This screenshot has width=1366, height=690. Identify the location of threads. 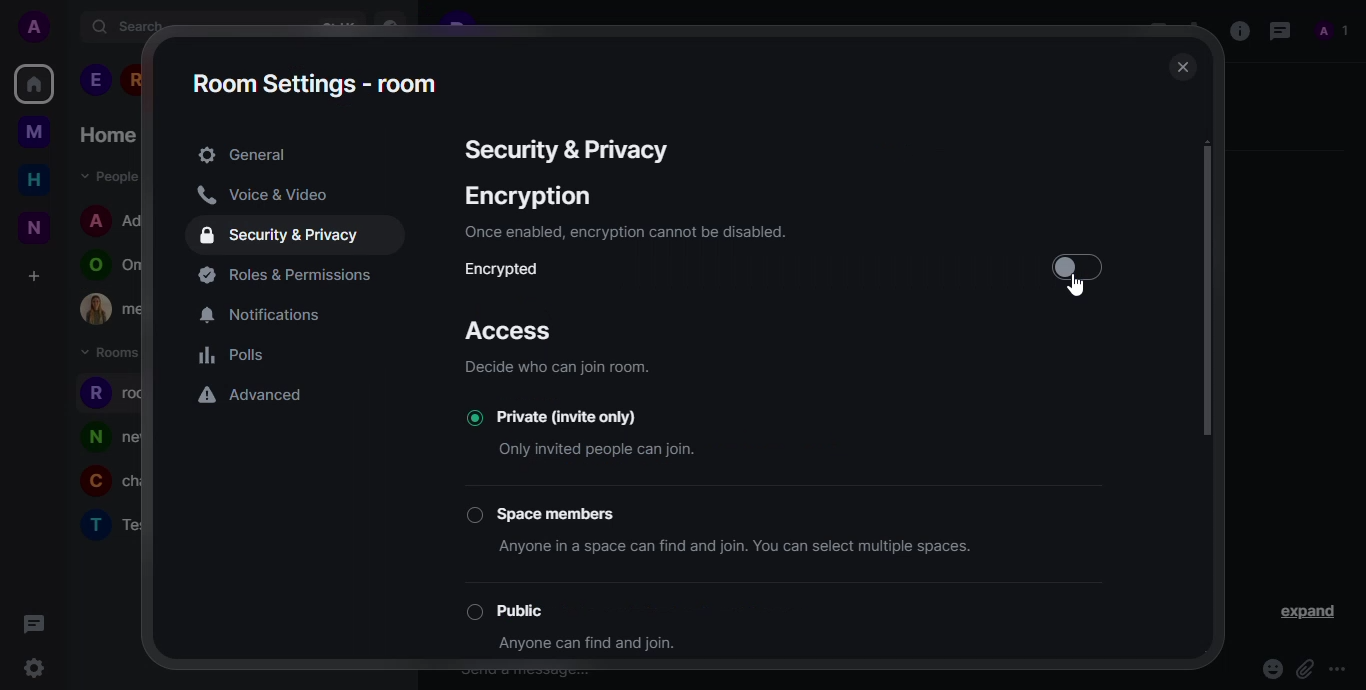
(1277, 30).